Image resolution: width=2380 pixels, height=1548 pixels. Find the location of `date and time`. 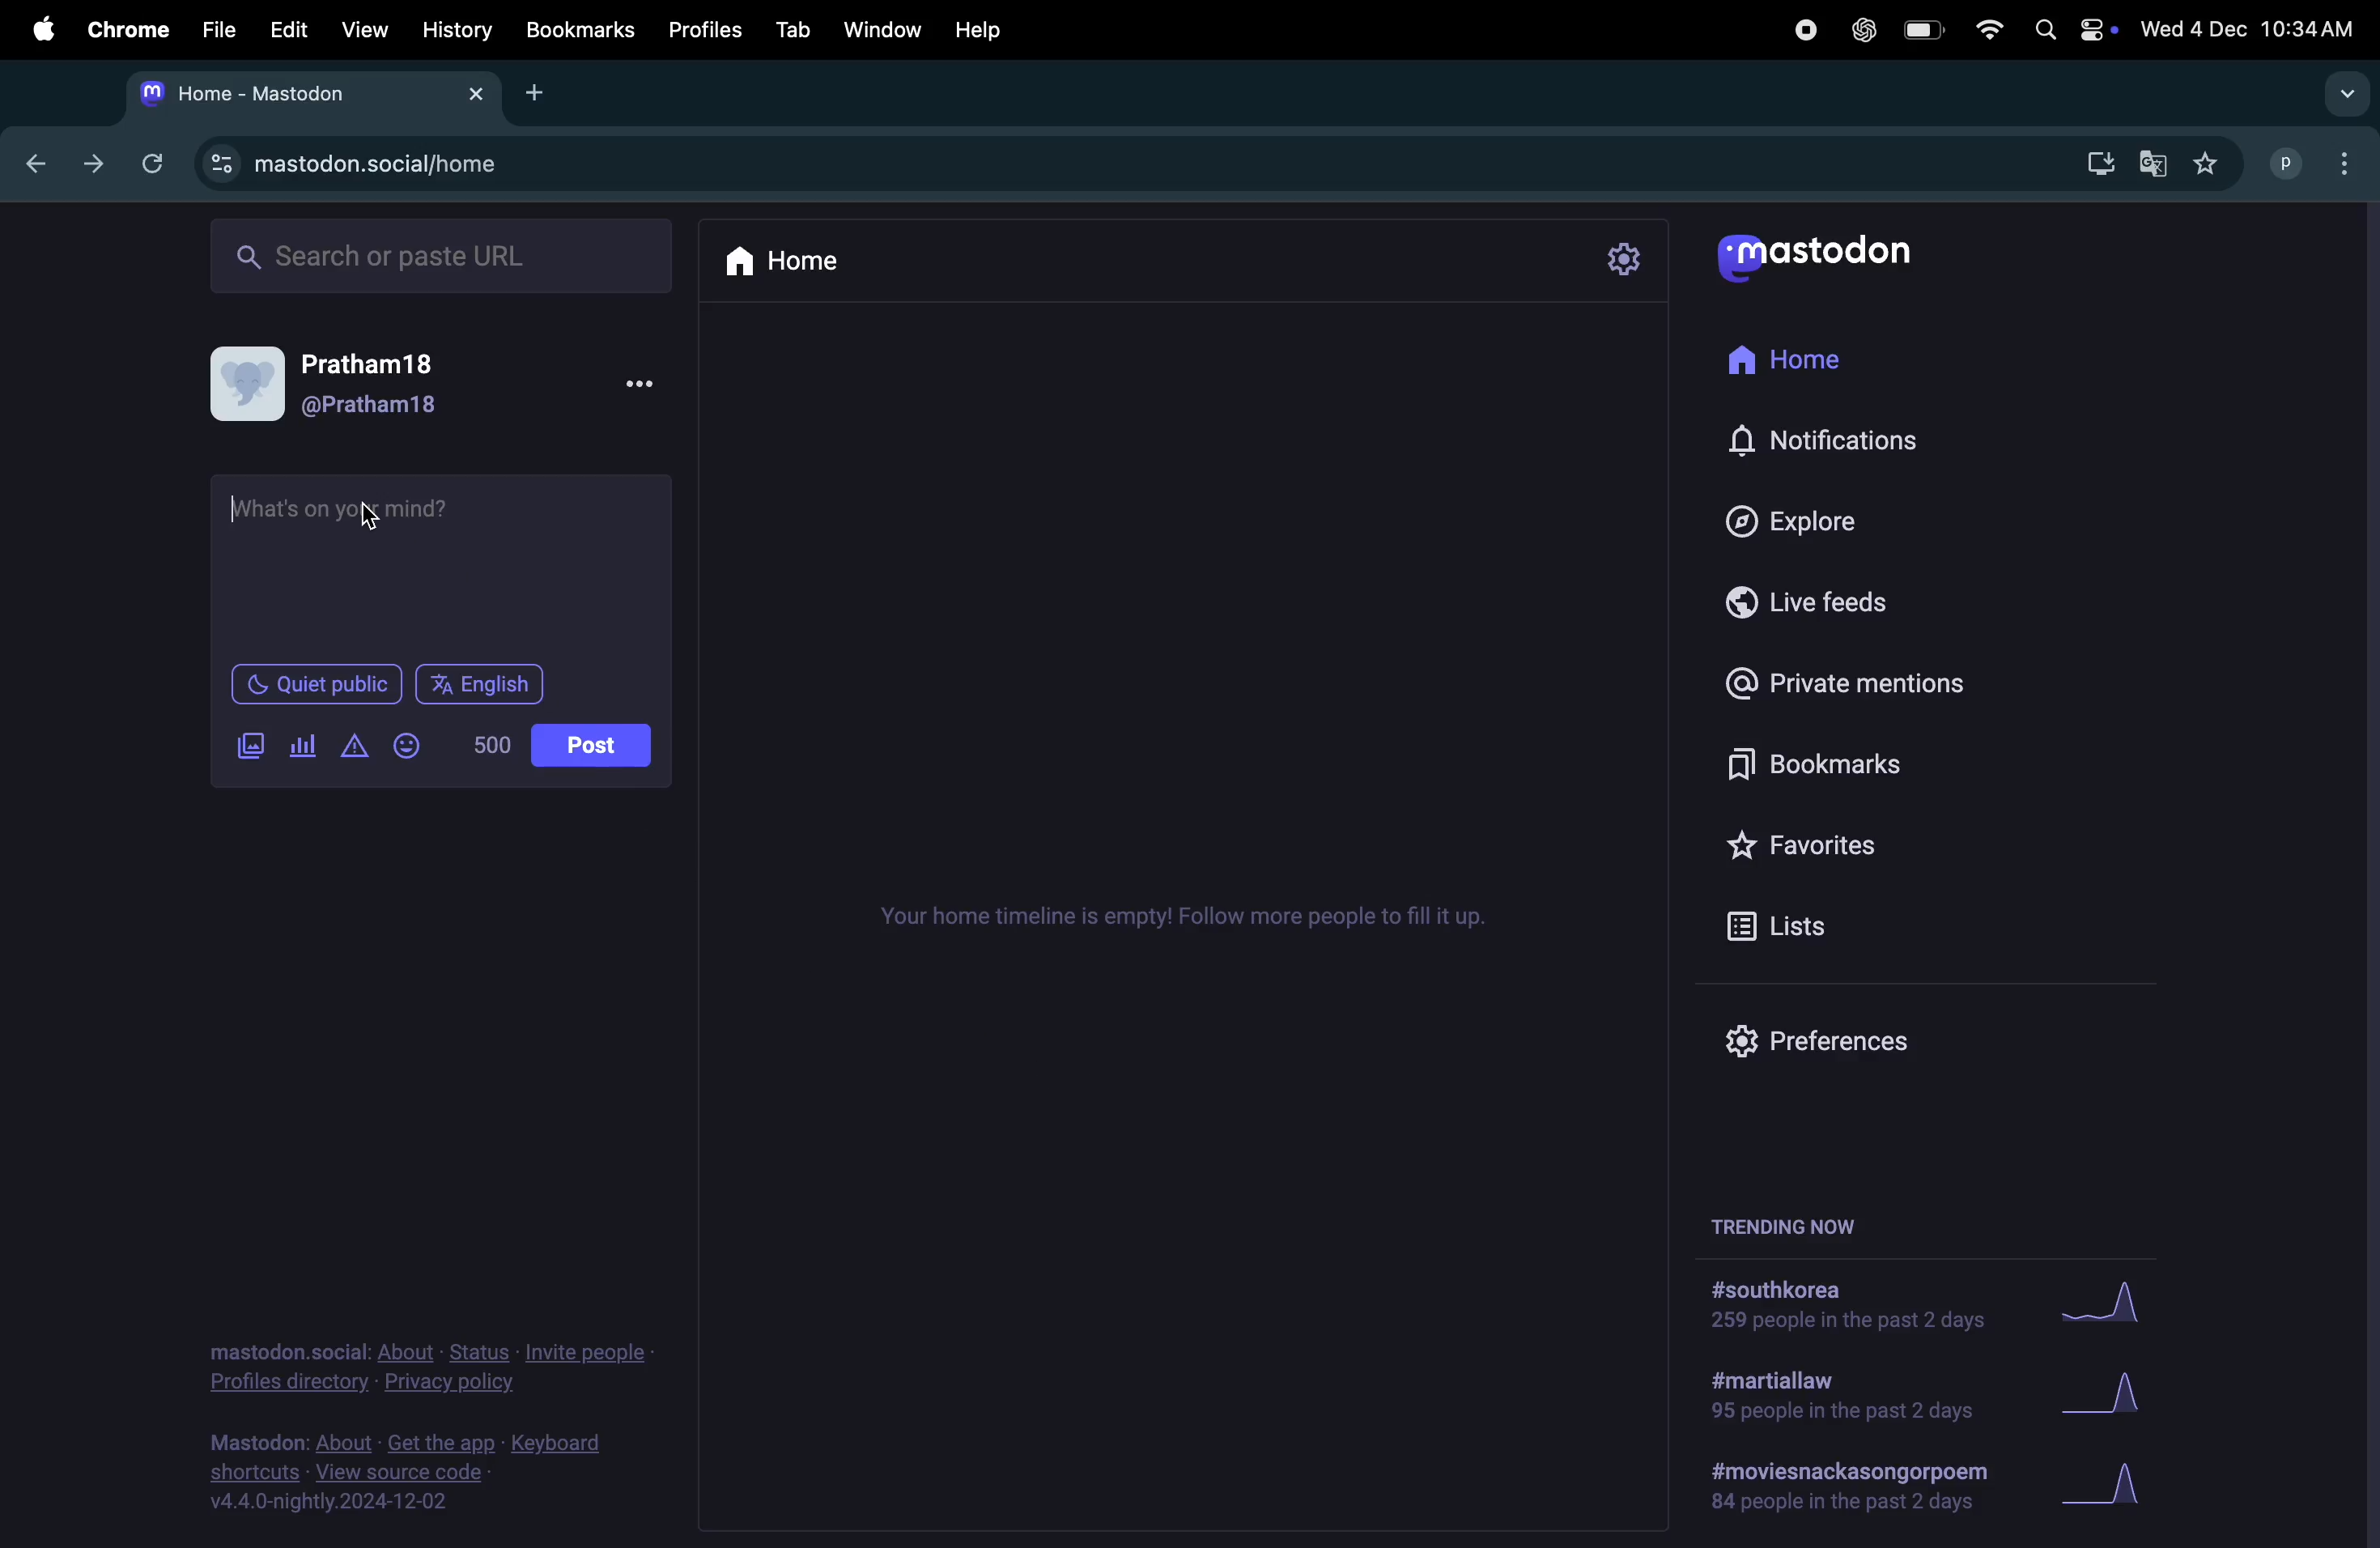

date and time is located at coordinates (2250, 25).